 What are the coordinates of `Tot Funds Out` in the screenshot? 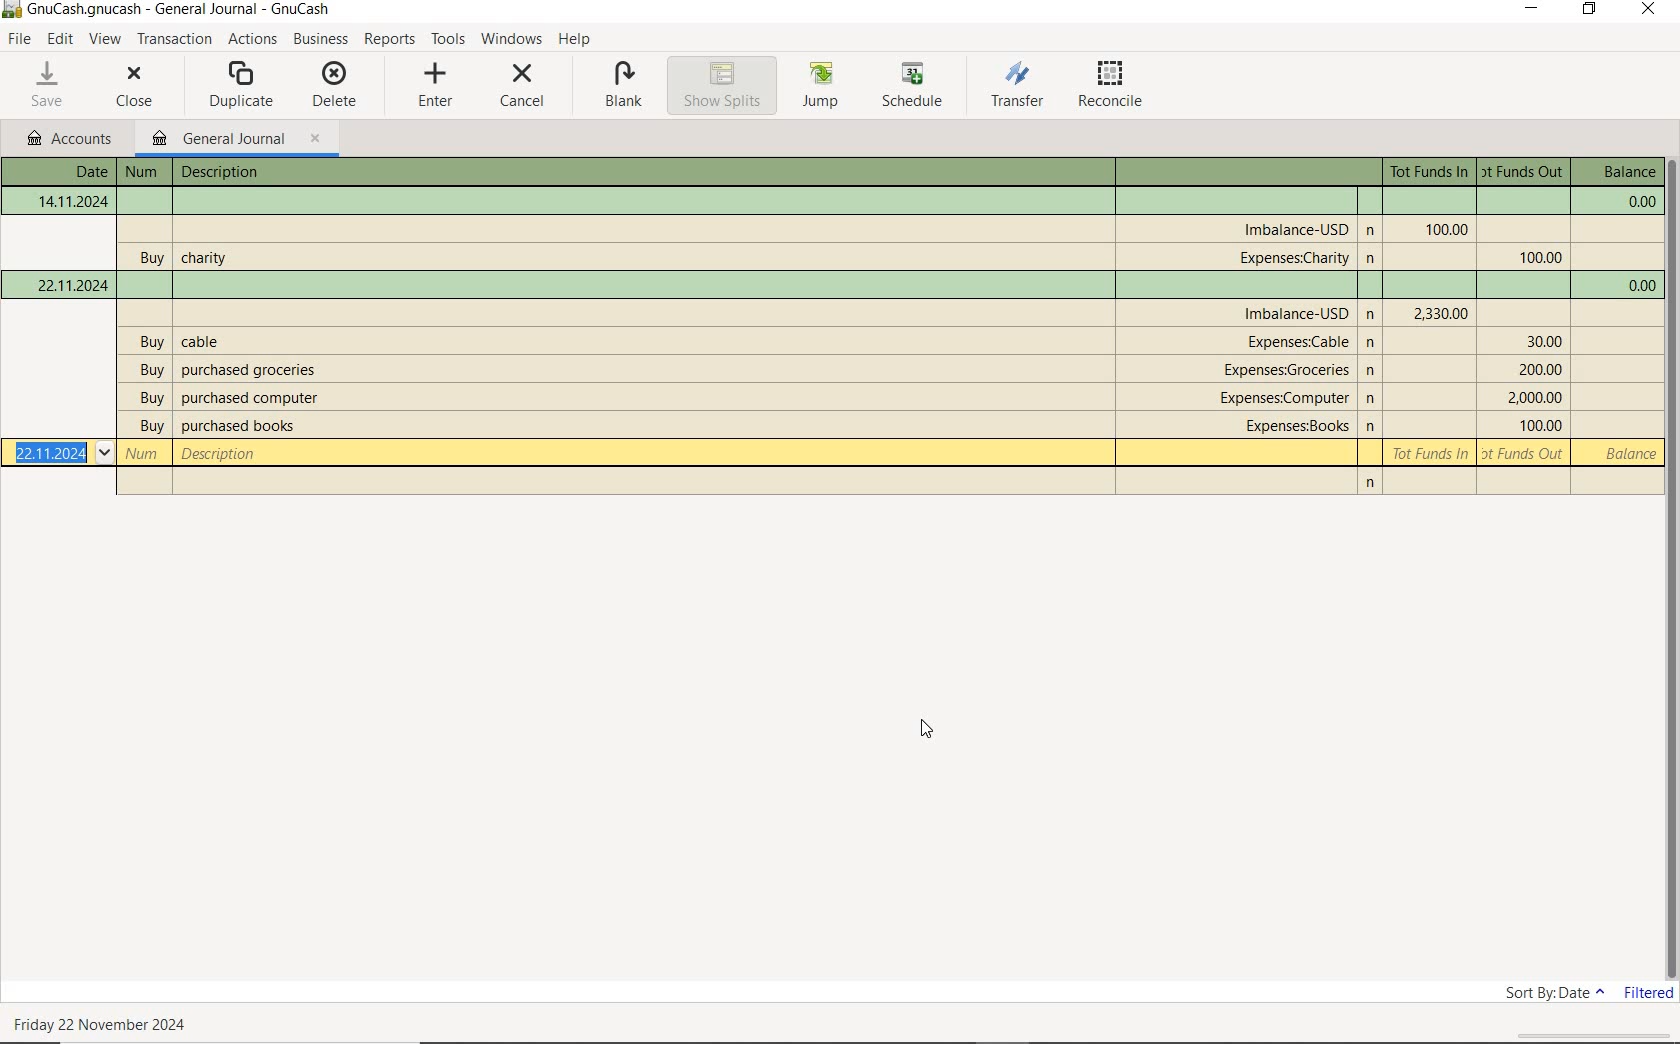 It's located at (1538, 426).